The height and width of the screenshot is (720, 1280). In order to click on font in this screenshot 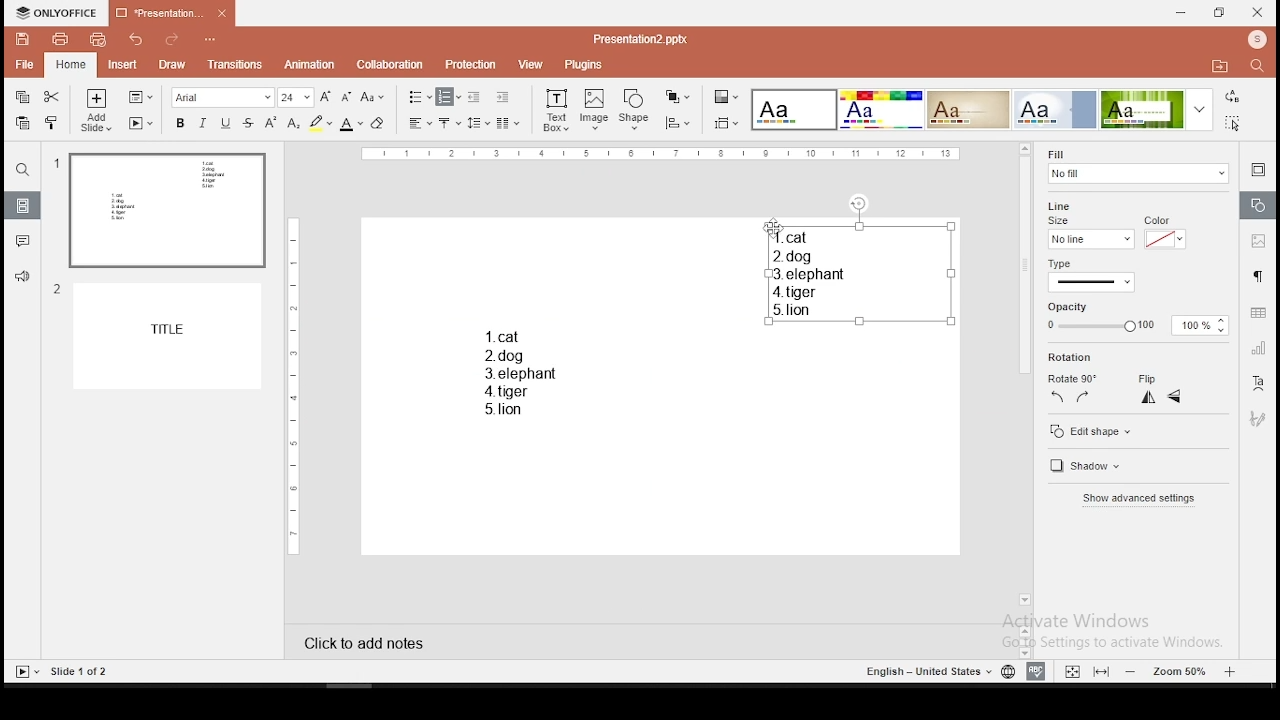, I will do `click(224, 97)`.